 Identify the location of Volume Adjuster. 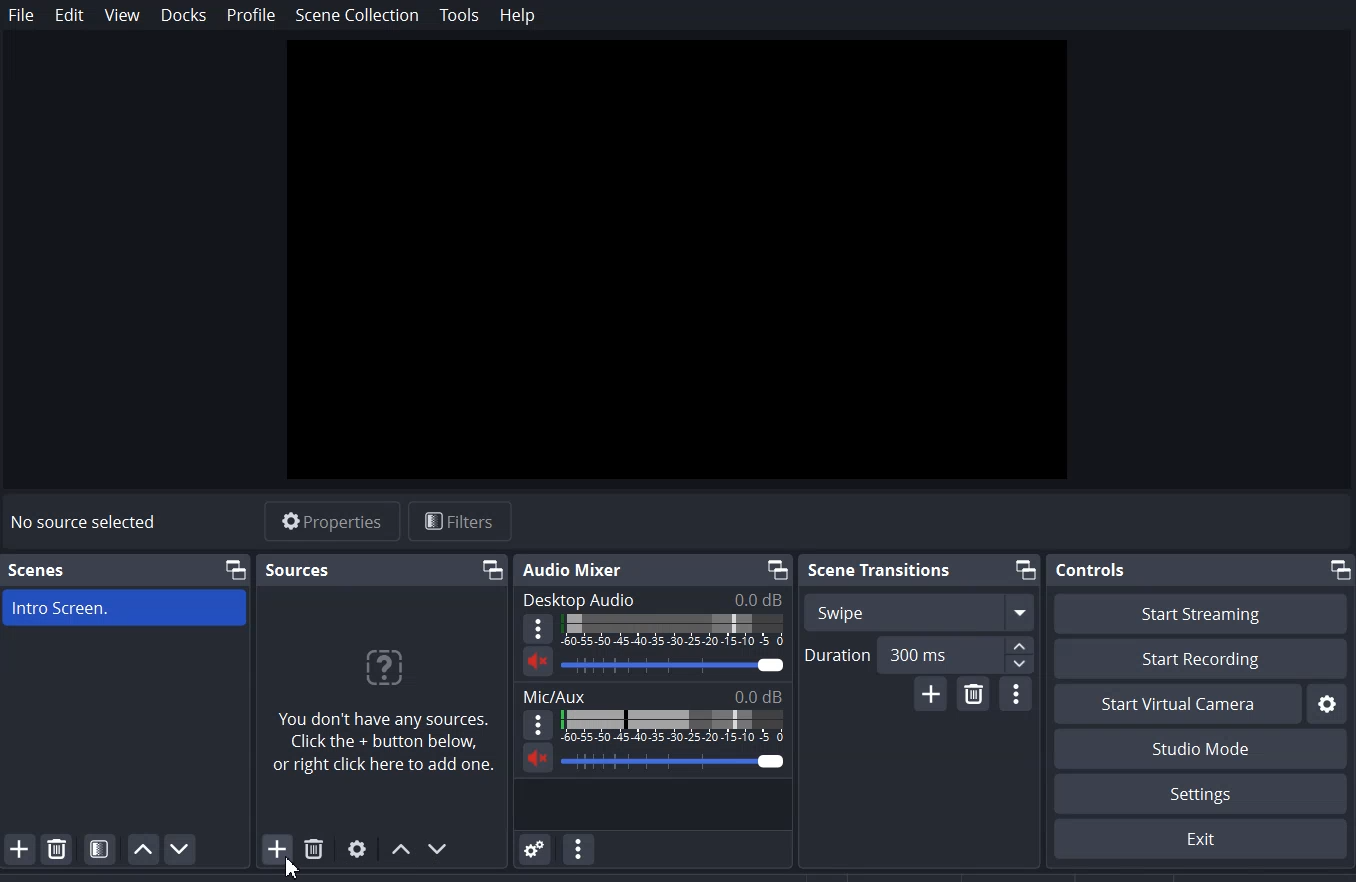
(675, 759).